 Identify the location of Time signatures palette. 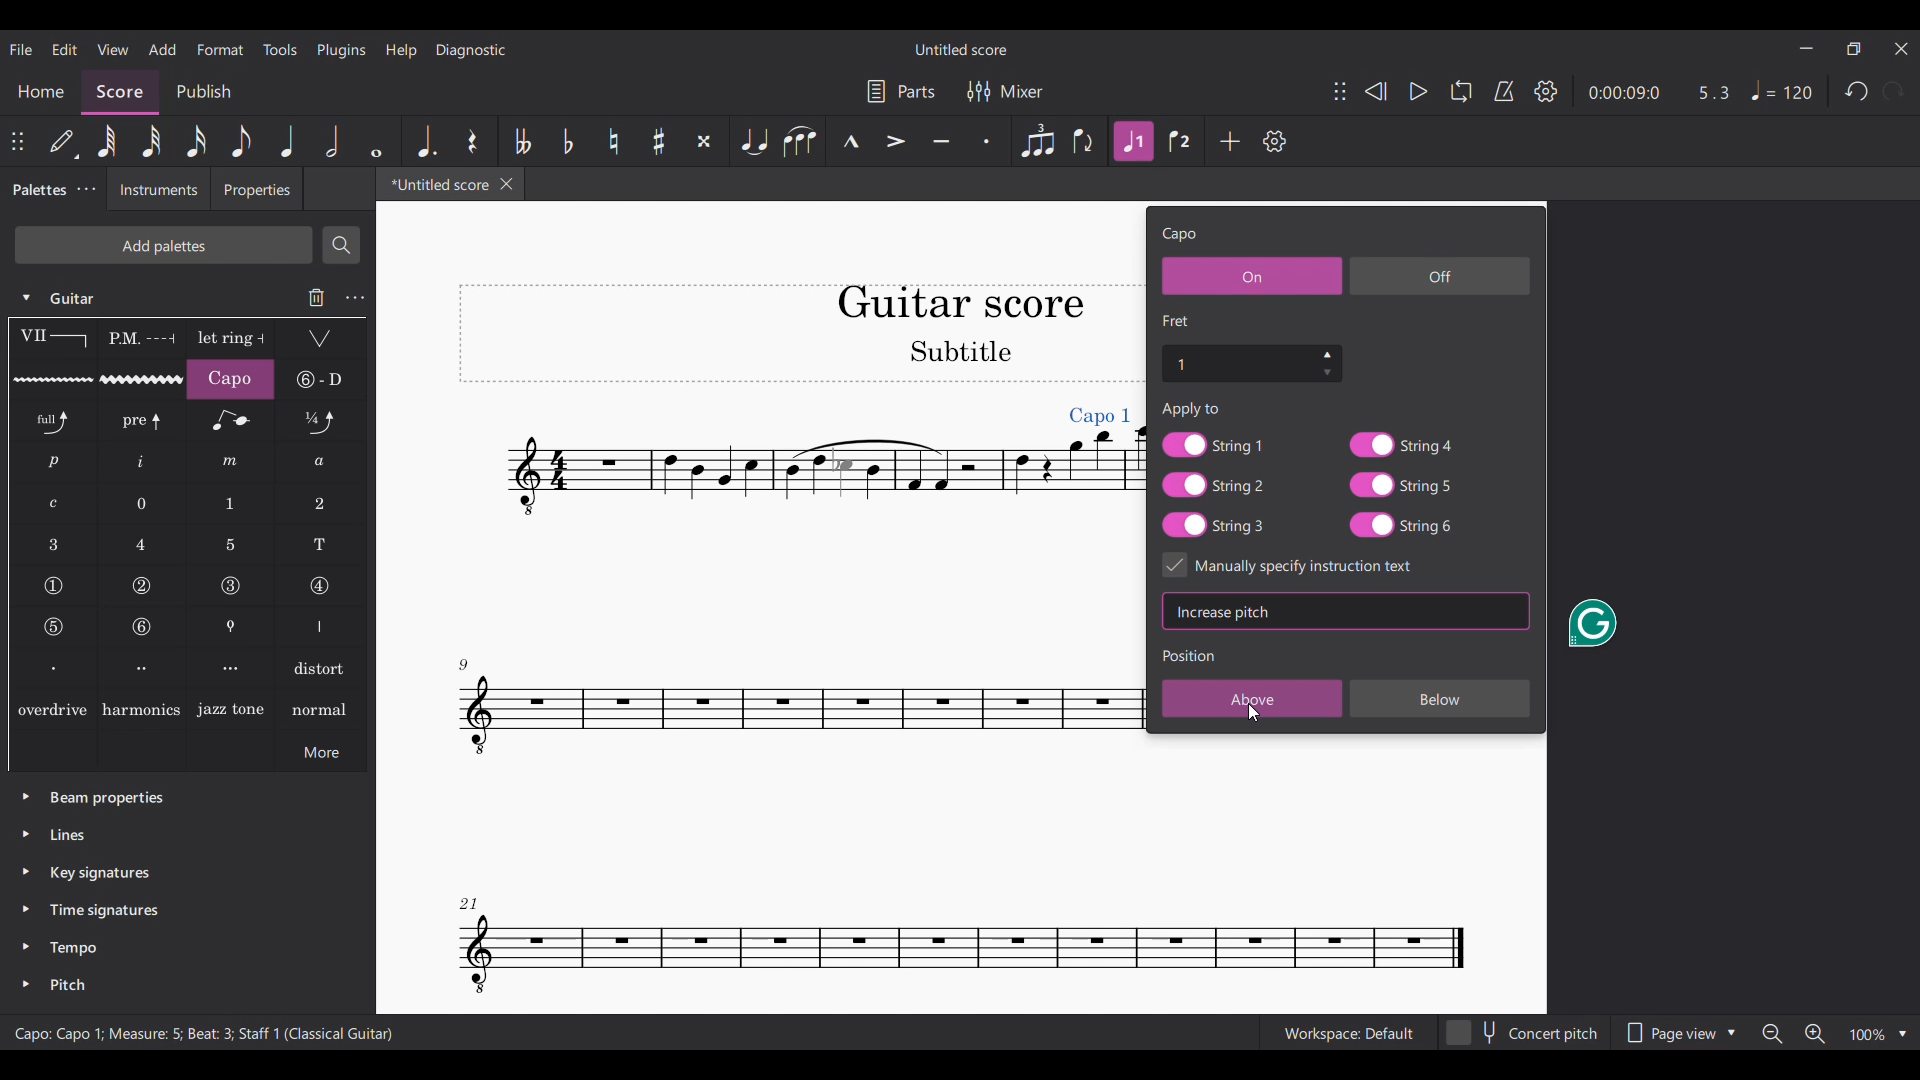
(104, 910).